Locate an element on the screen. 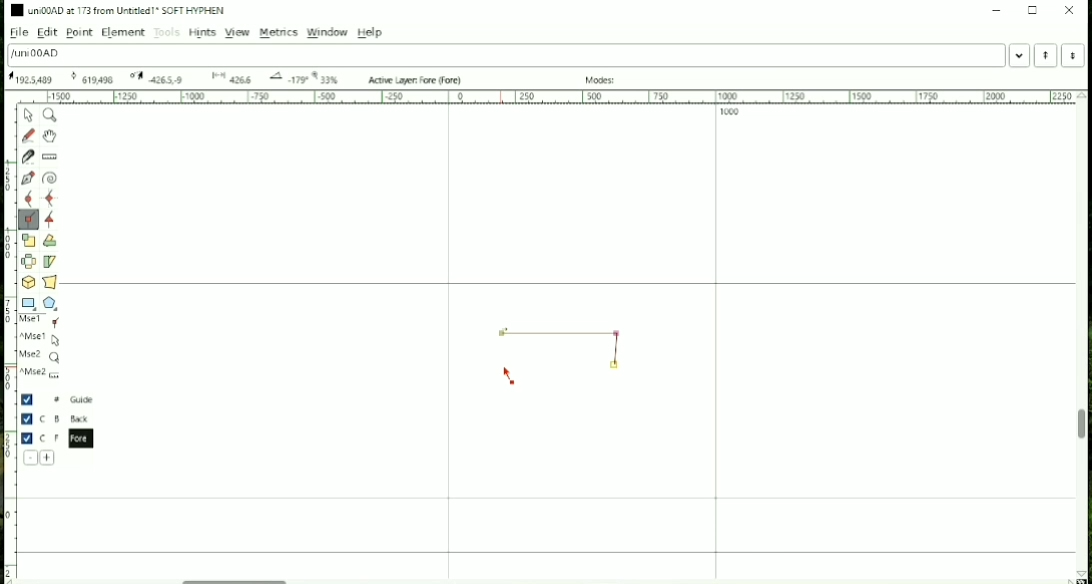 The height and width of the screenshot is (584, 1092). Magnify is located at coordinates (51, 115).